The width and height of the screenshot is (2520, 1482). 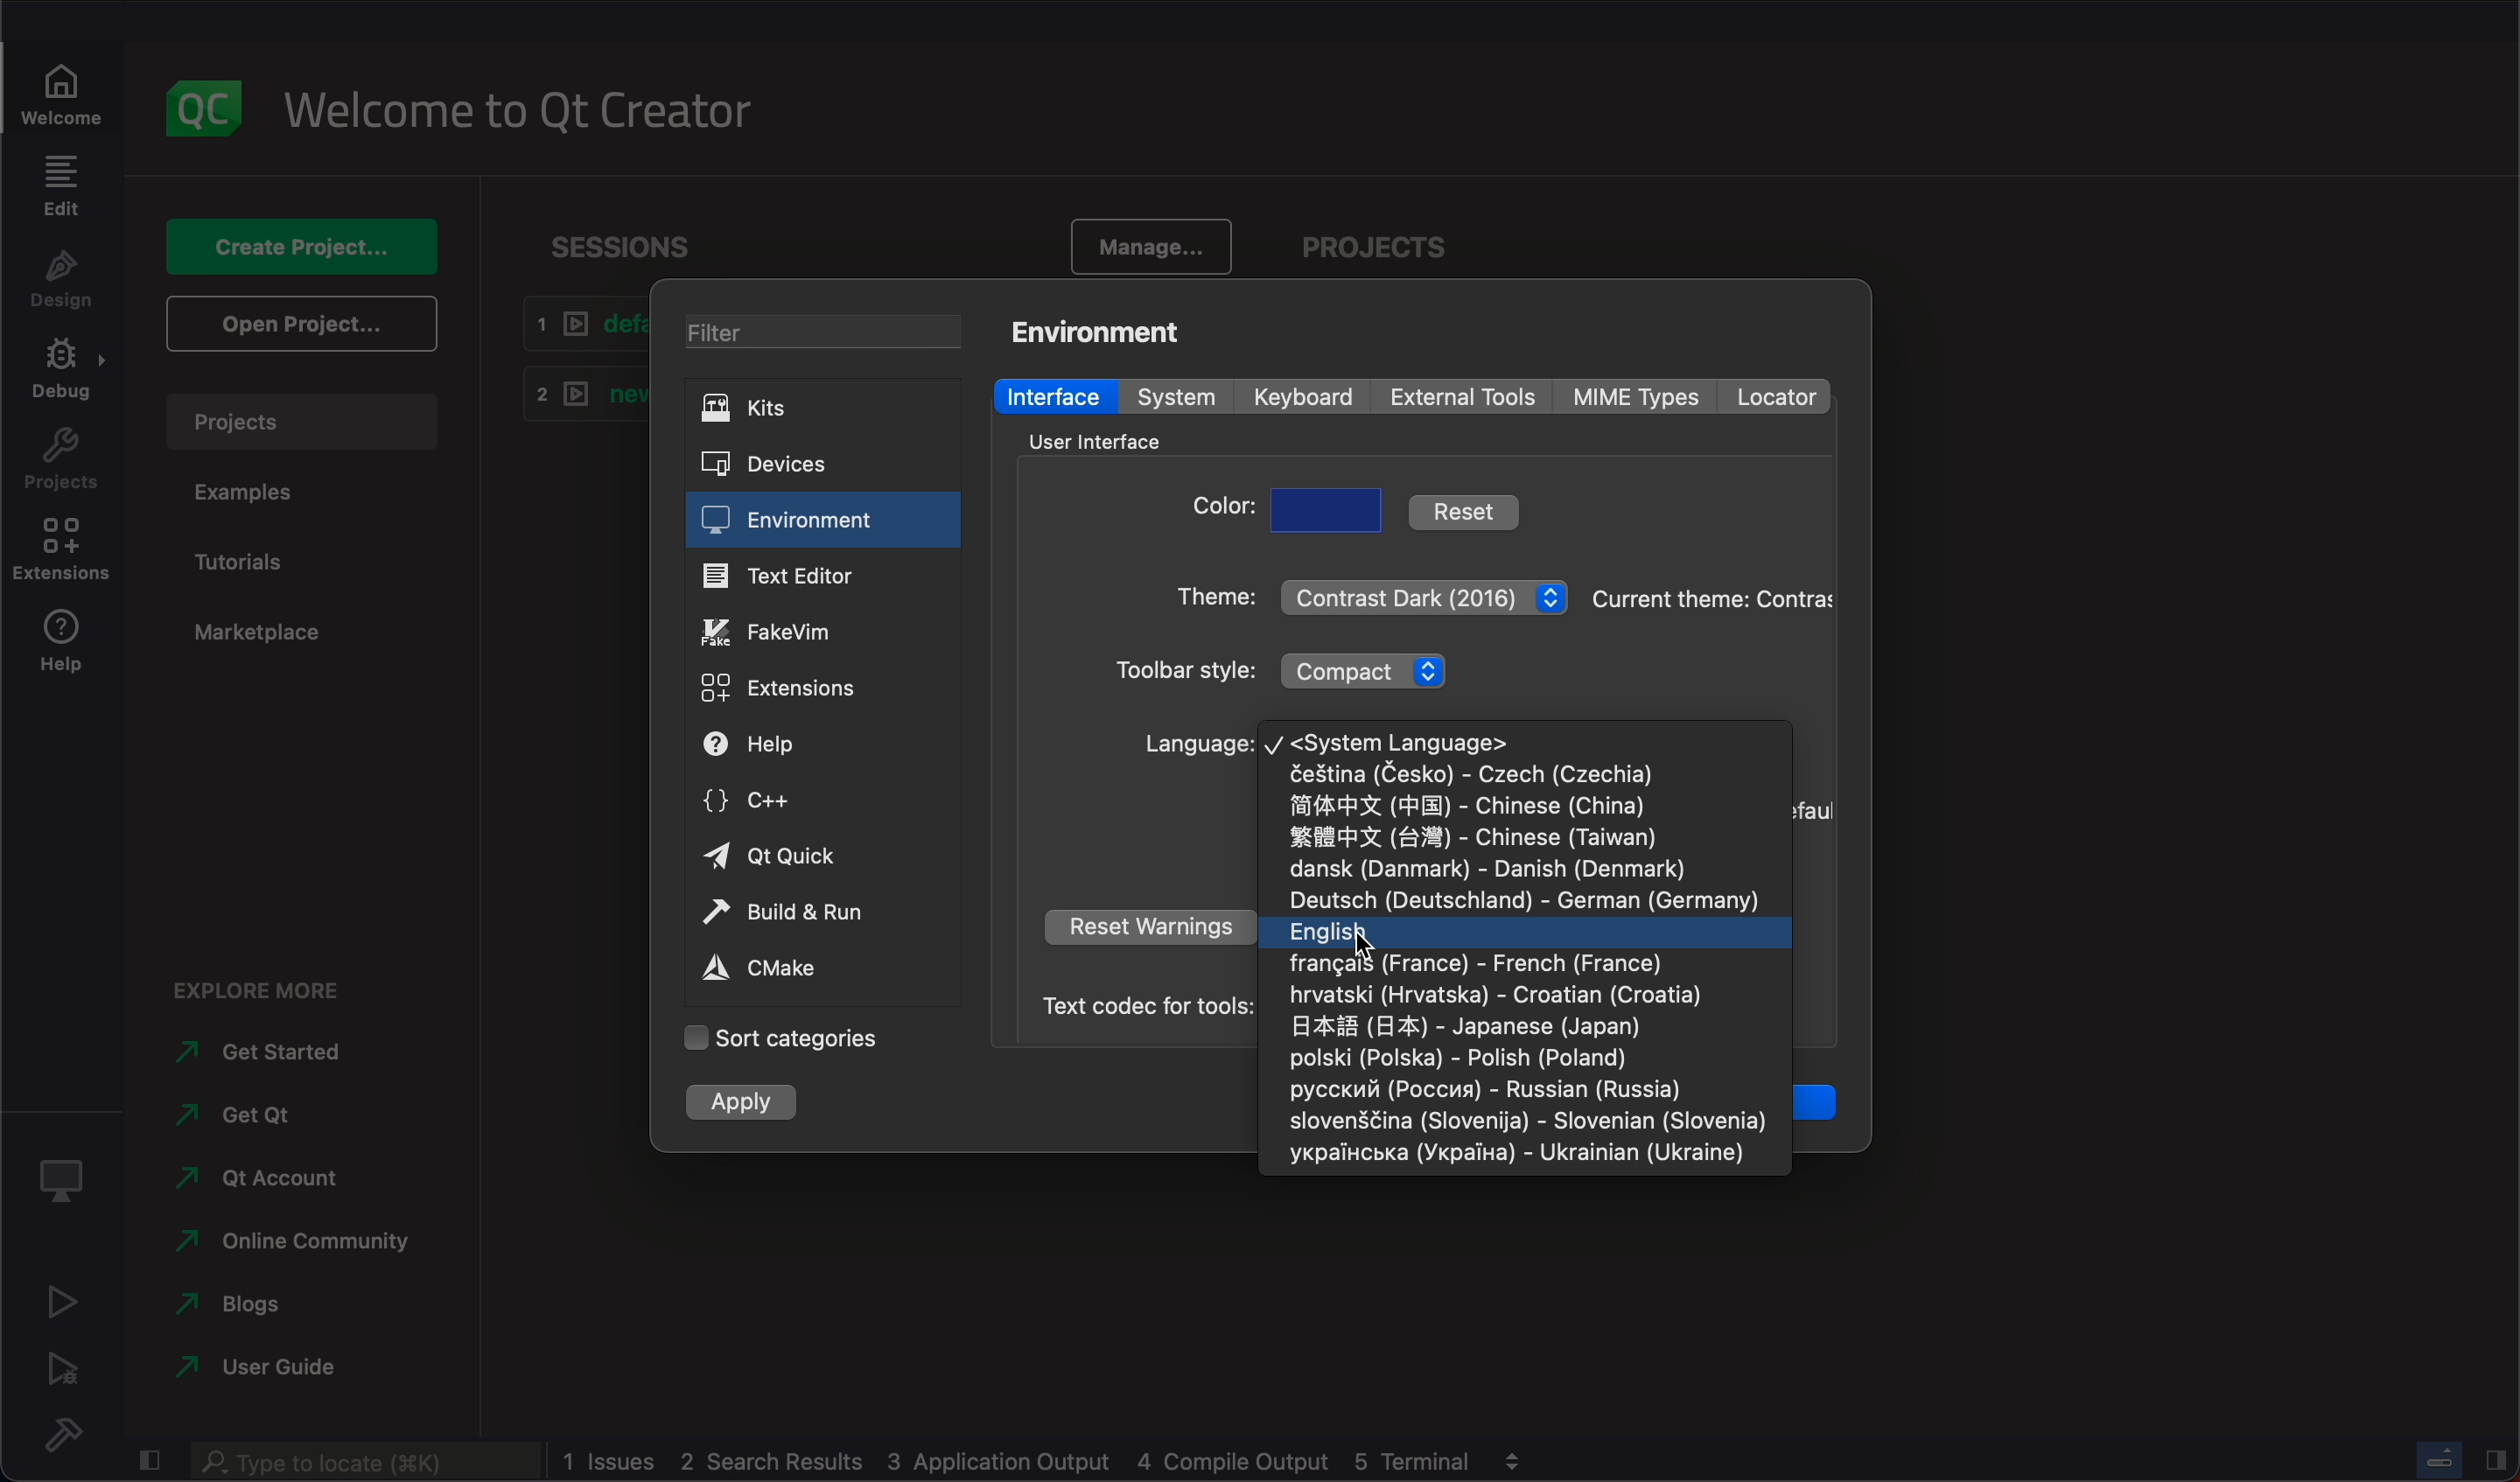 I want to click on reset, so click(x=1468, y=508).